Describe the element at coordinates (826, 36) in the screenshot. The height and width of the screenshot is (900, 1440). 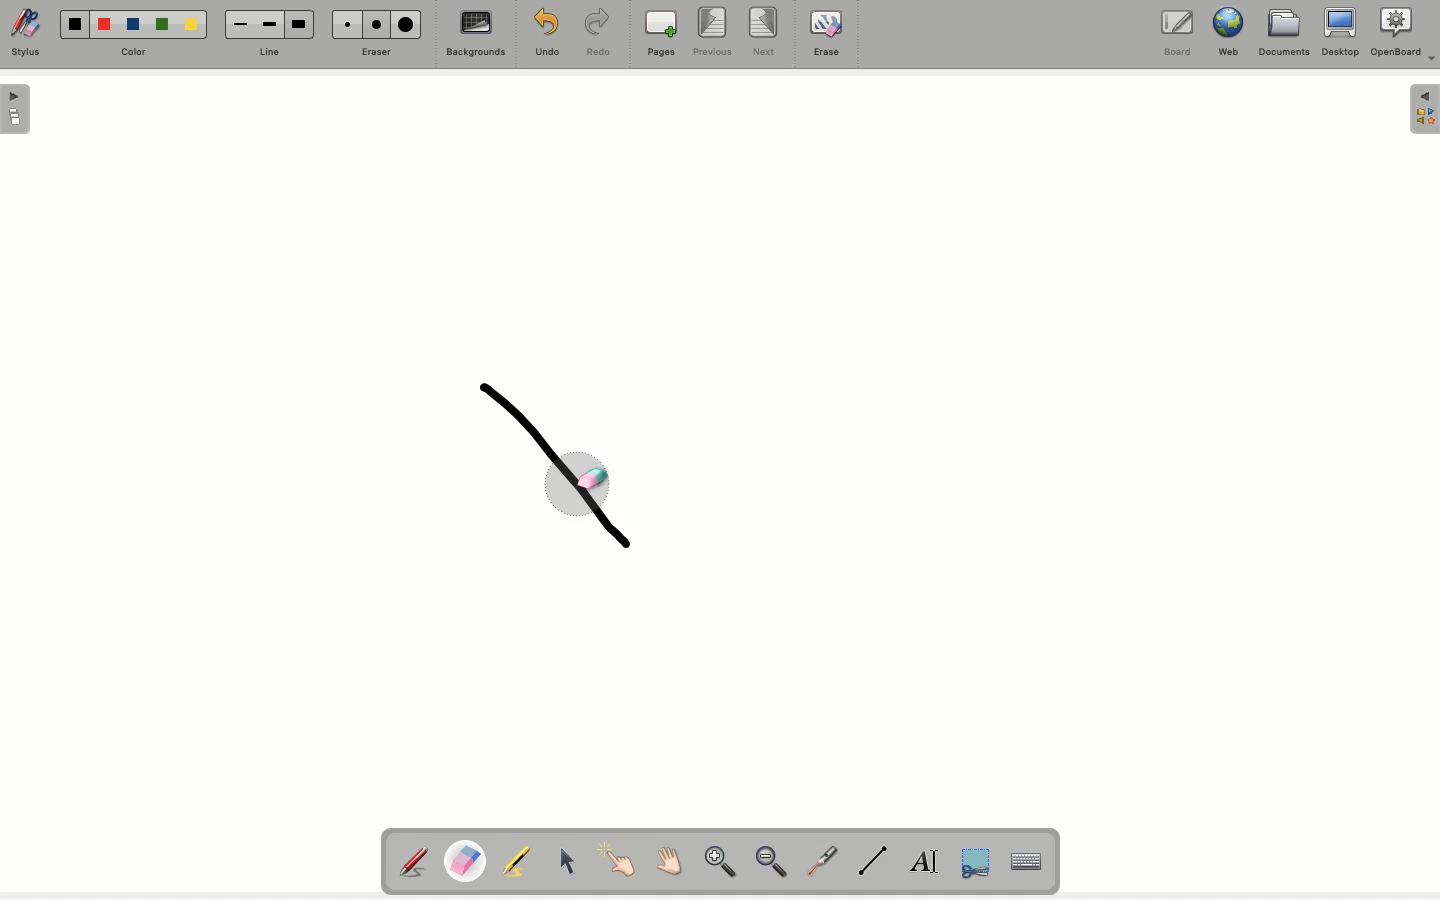
I see `Erase` at that location.